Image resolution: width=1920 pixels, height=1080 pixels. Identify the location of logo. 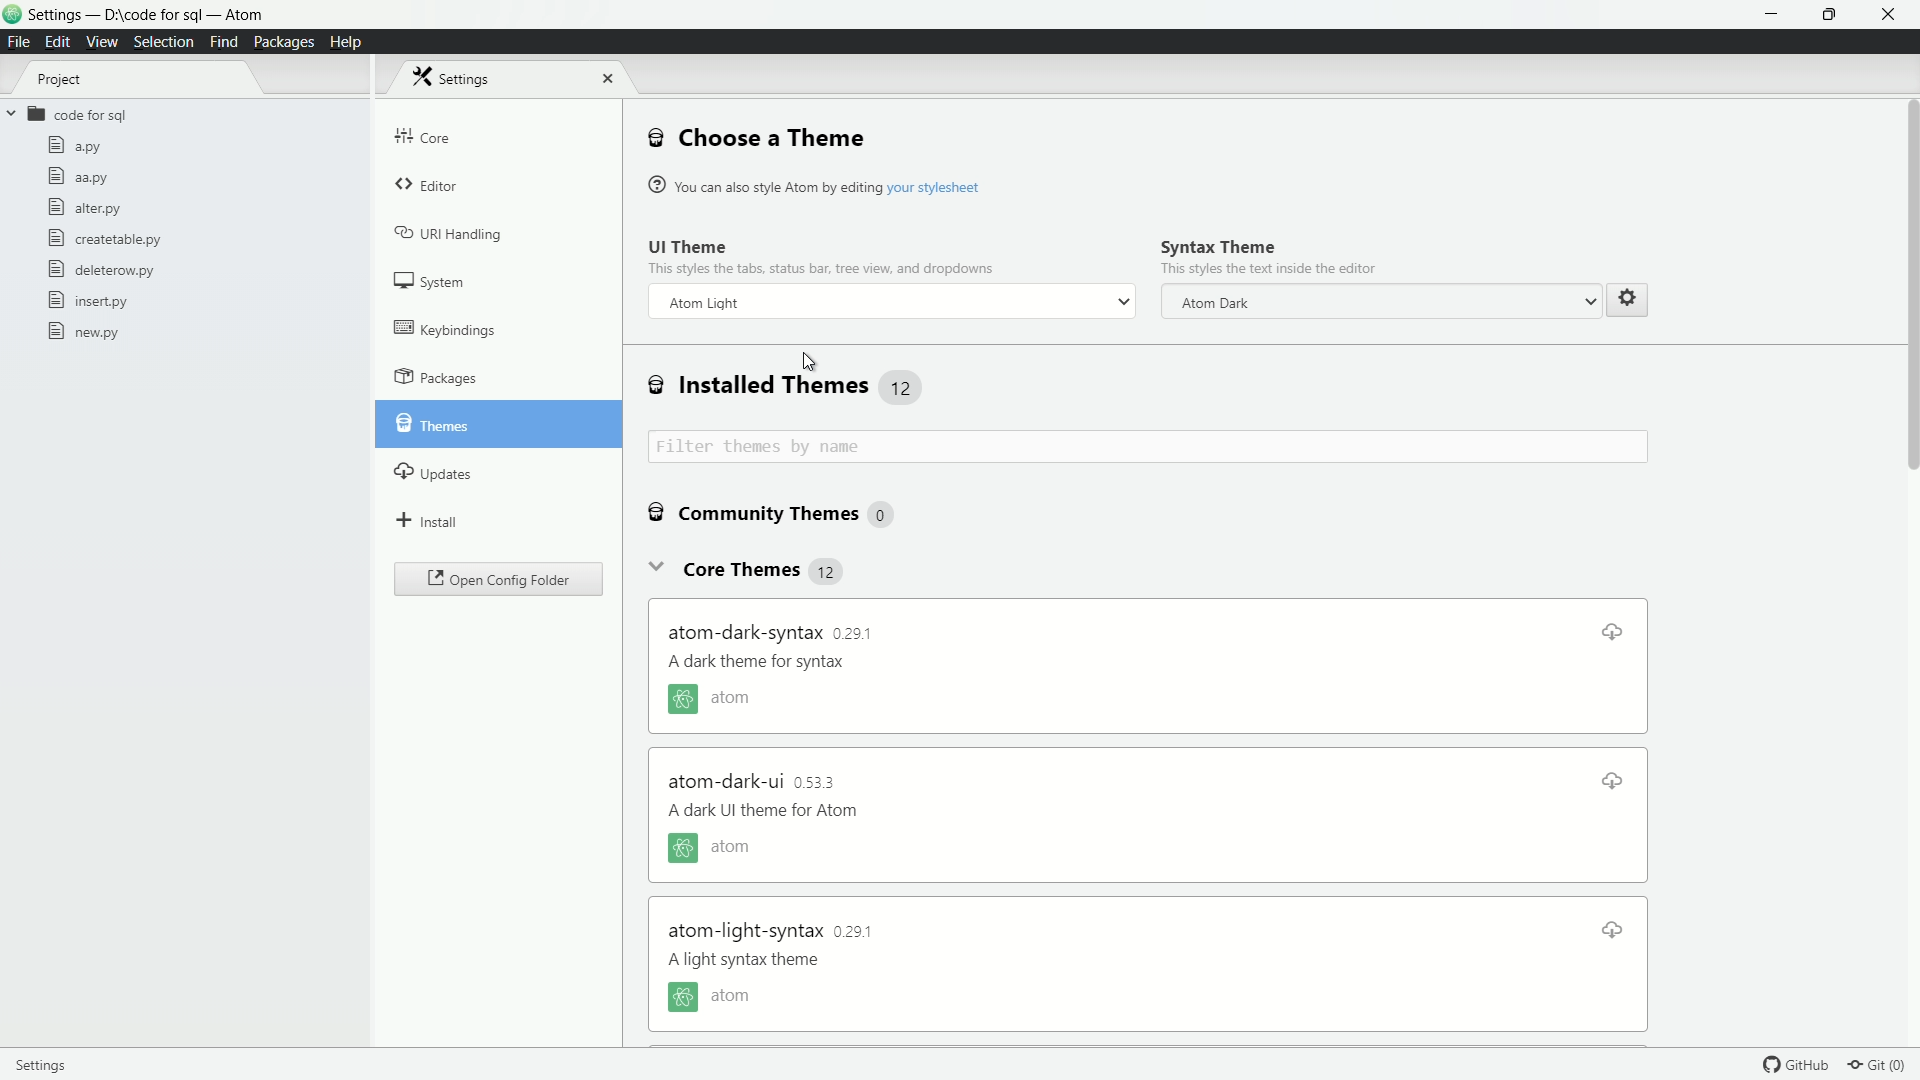
(12, 17).